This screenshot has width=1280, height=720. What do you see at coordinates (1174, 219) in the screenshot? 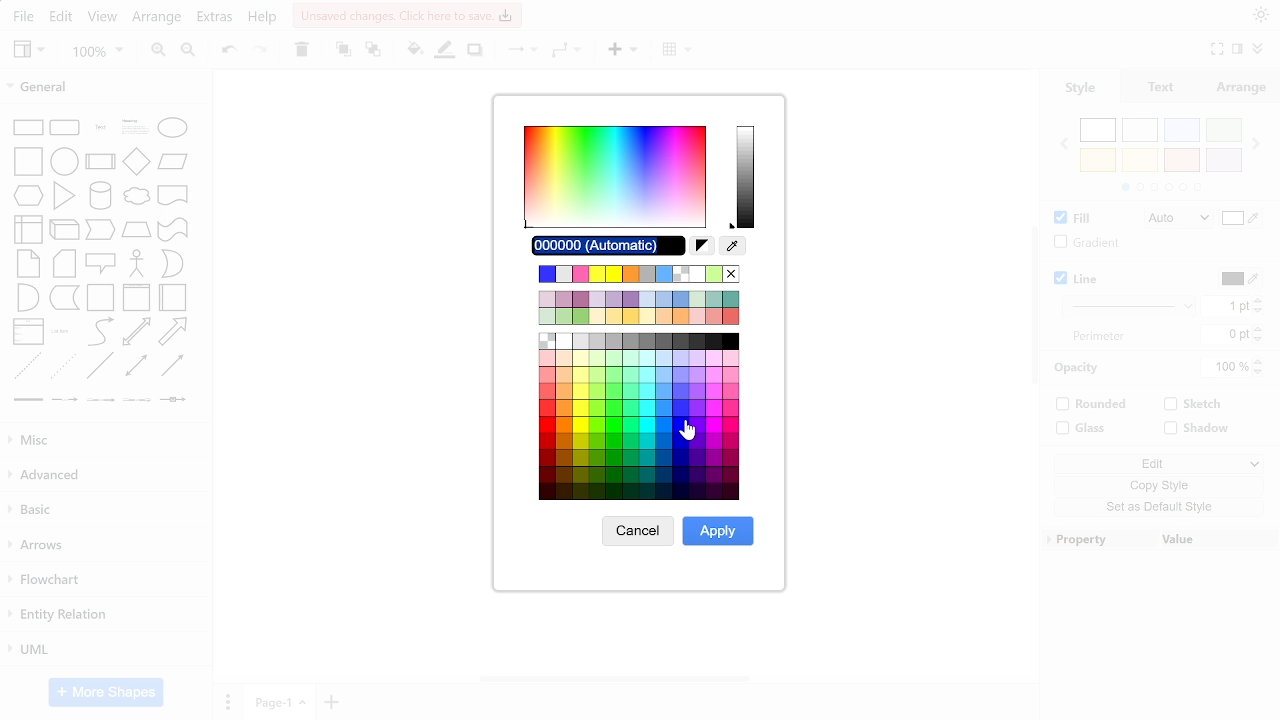
I see `fill style` at bounding box center [1174, 219].